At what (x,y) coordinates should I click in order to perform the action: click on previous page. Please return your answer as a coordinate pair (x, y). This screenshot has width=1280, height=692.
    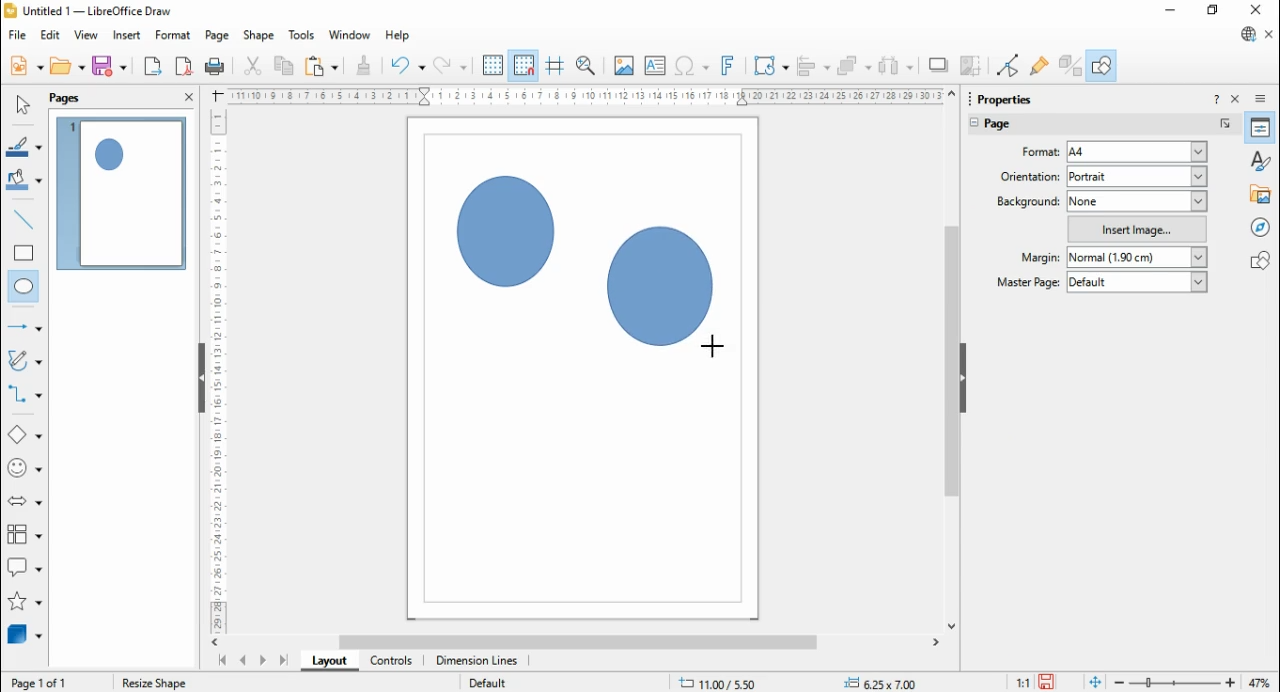
    Looking at the image, I should click on (244, 661).